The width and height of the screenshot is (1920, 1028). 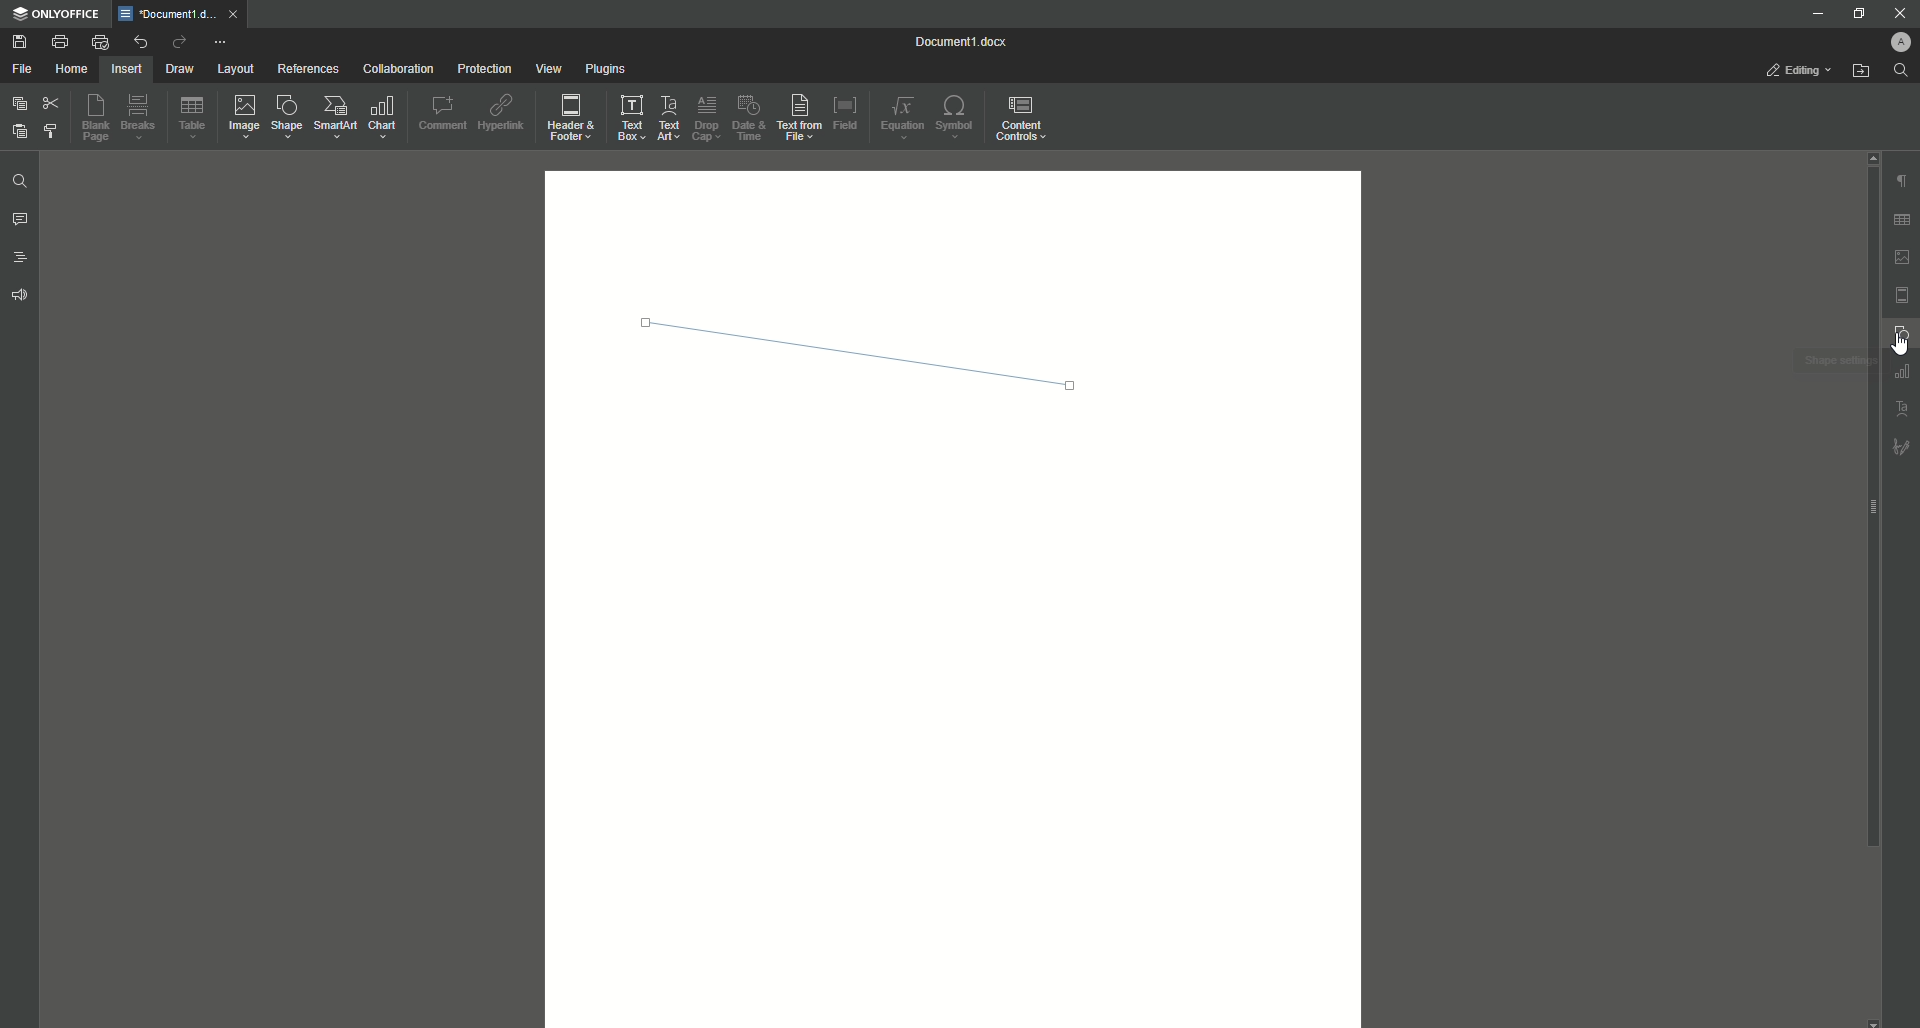 I want to click on Drop Cap, so click(x=706, y=117).